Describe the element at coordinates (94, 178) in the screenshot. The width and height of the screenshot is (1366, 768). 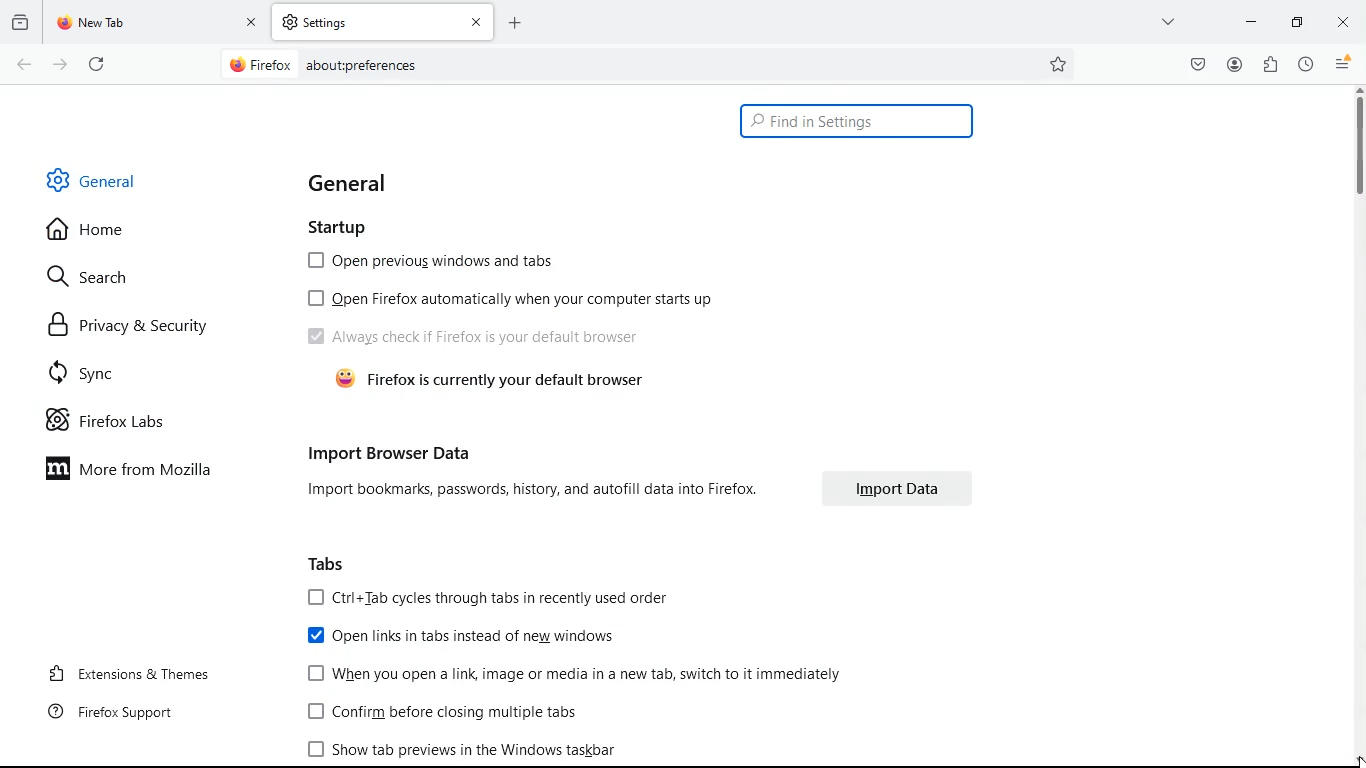
I see `general` at that location.